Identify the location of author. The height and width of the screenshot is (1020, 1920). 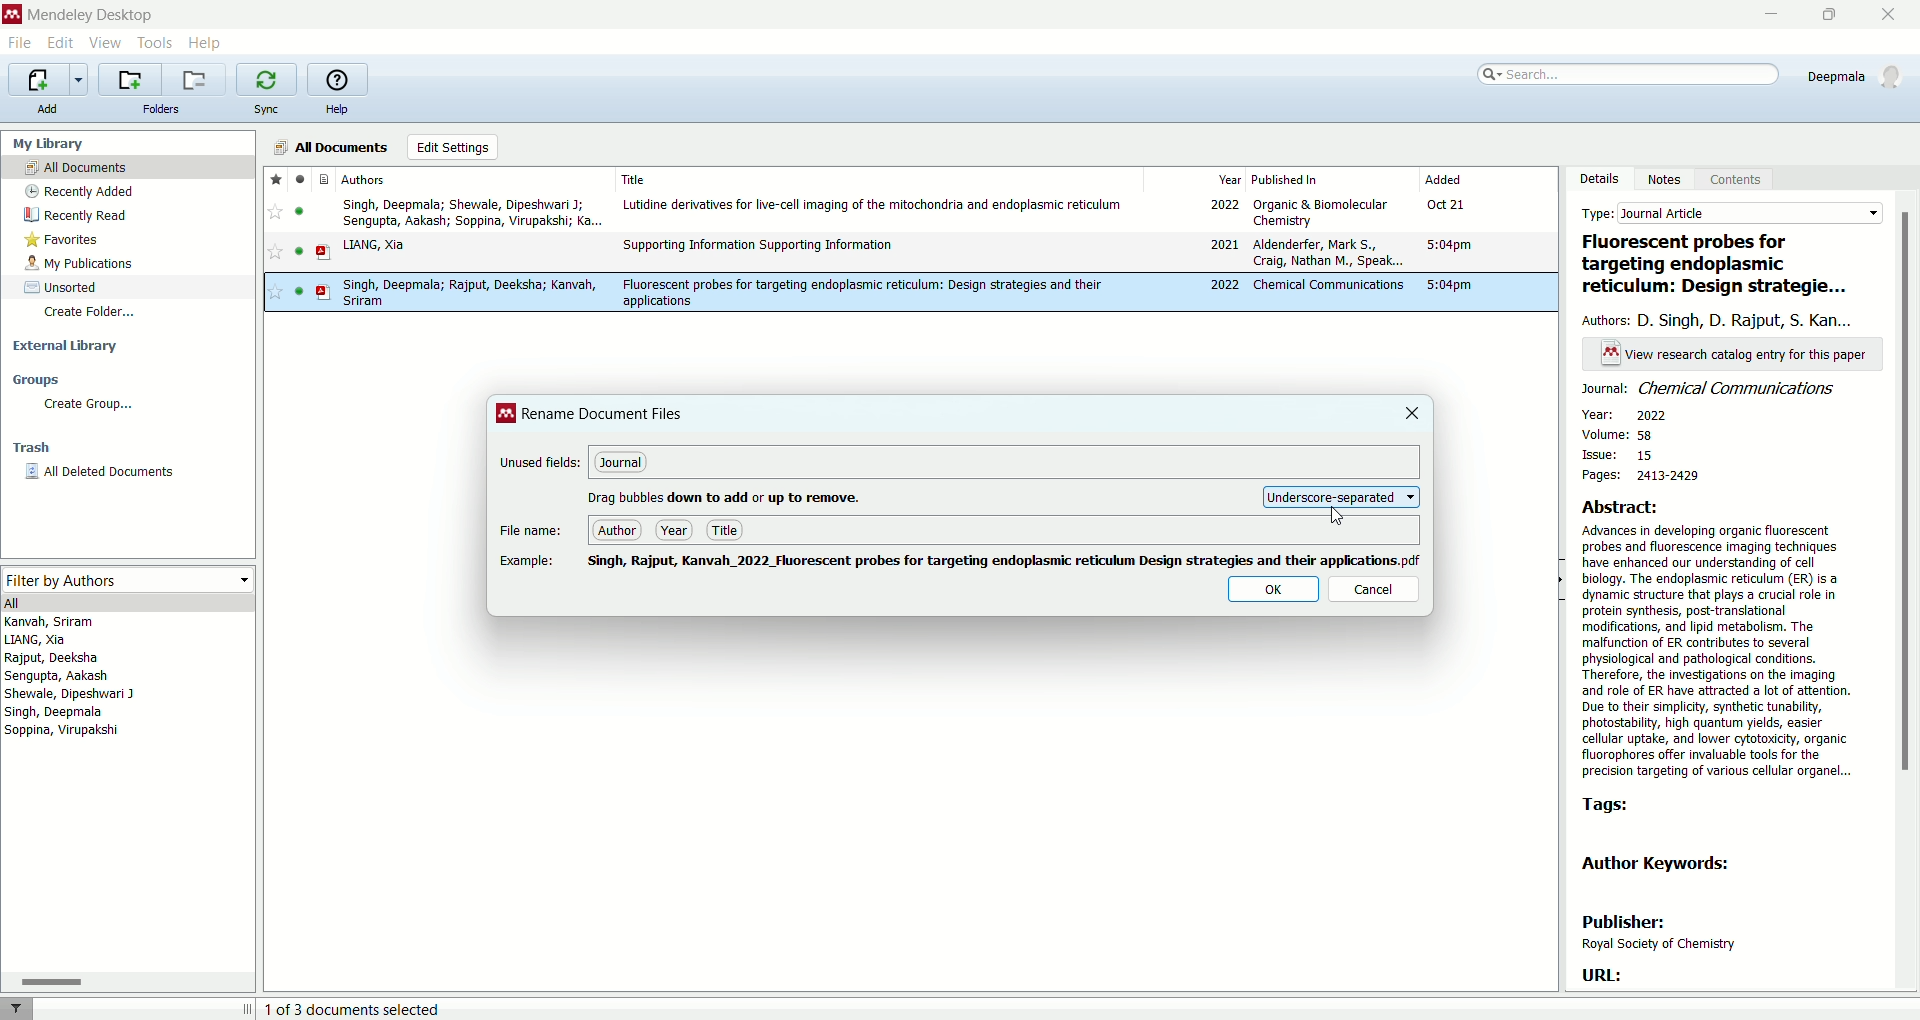
(619, 532).